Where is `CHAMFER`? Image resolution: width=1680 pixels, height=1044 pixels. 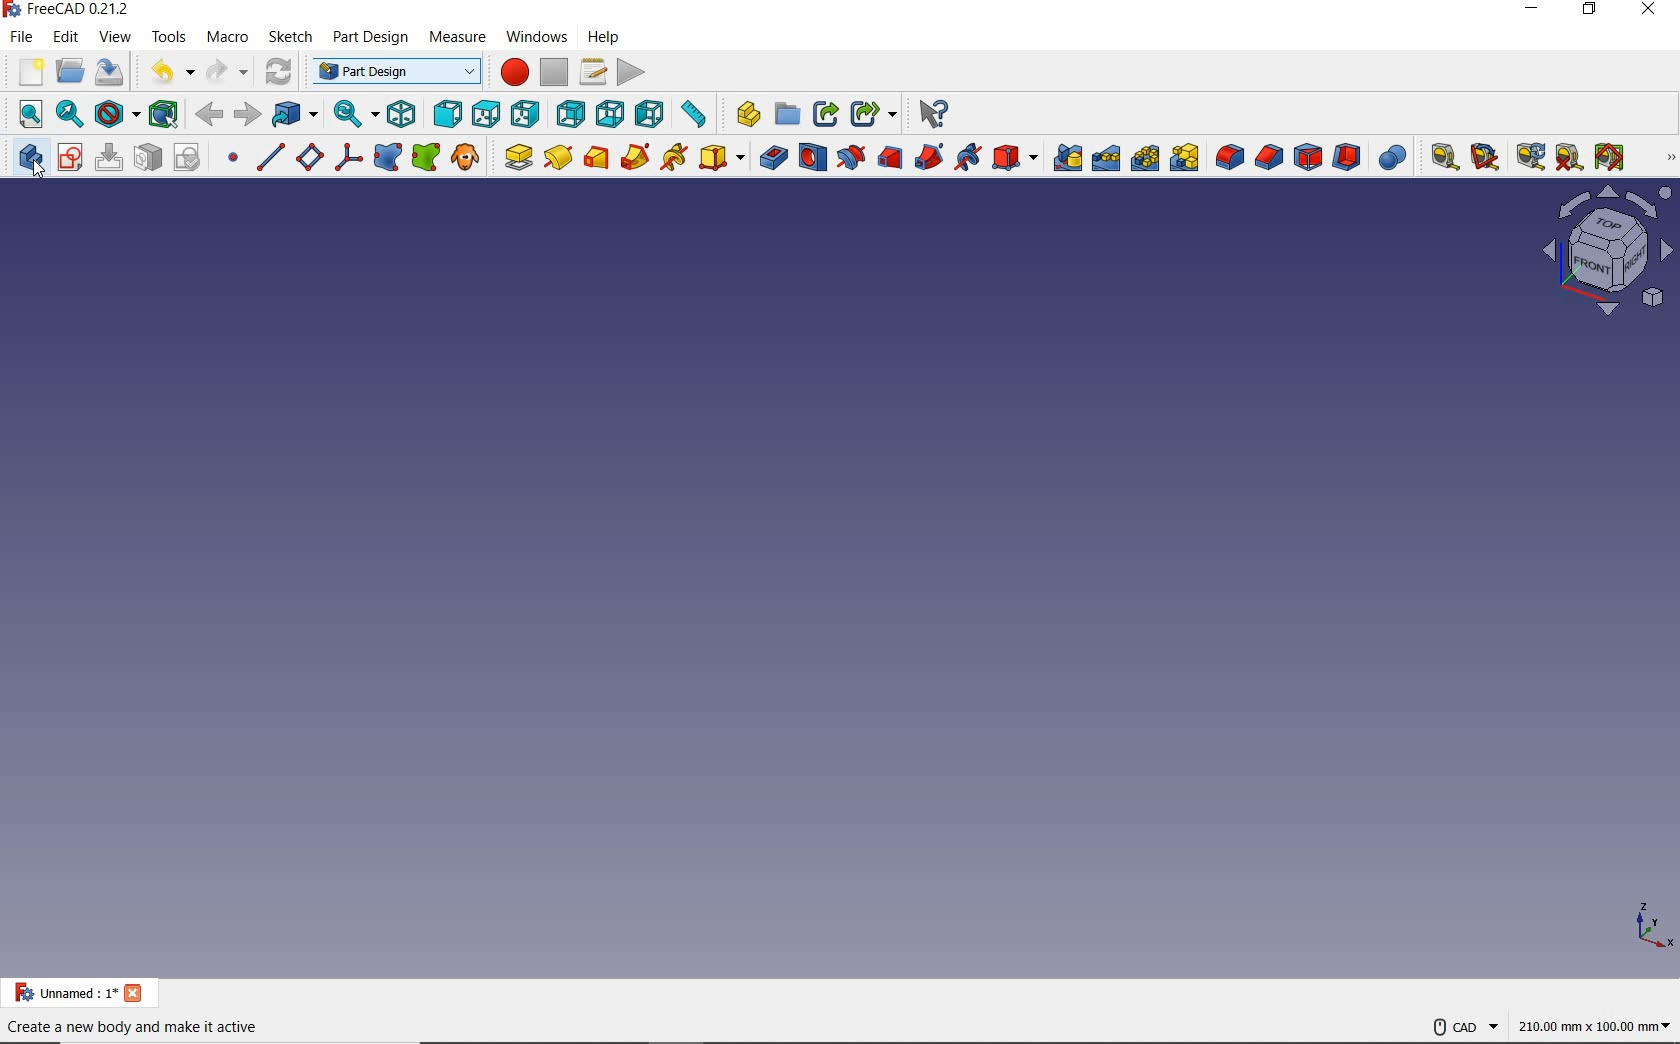 CHAMFER is located at coordinates (1269, 157).